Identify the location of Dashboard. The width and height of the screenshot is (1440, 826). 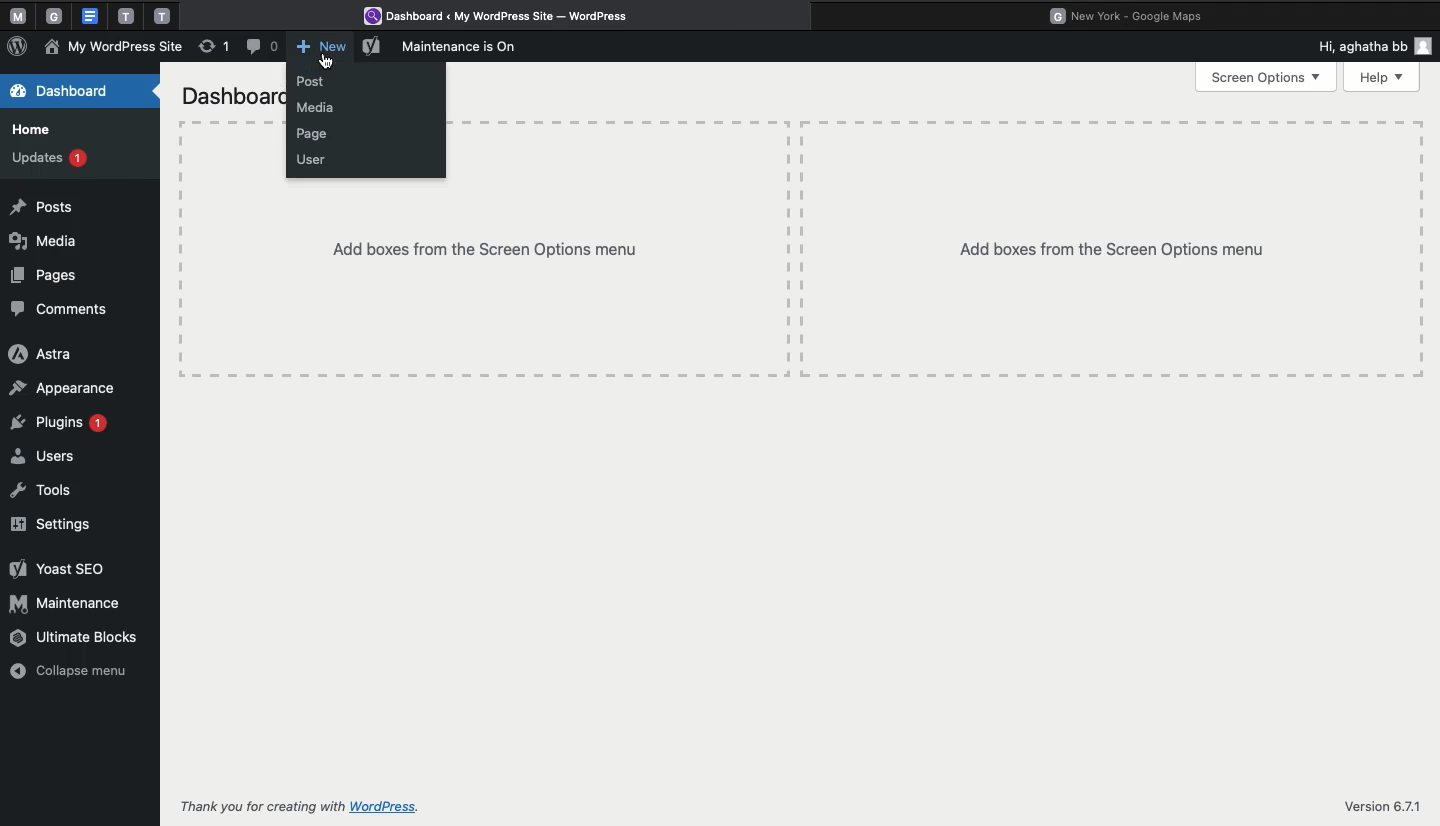
(227, 95).